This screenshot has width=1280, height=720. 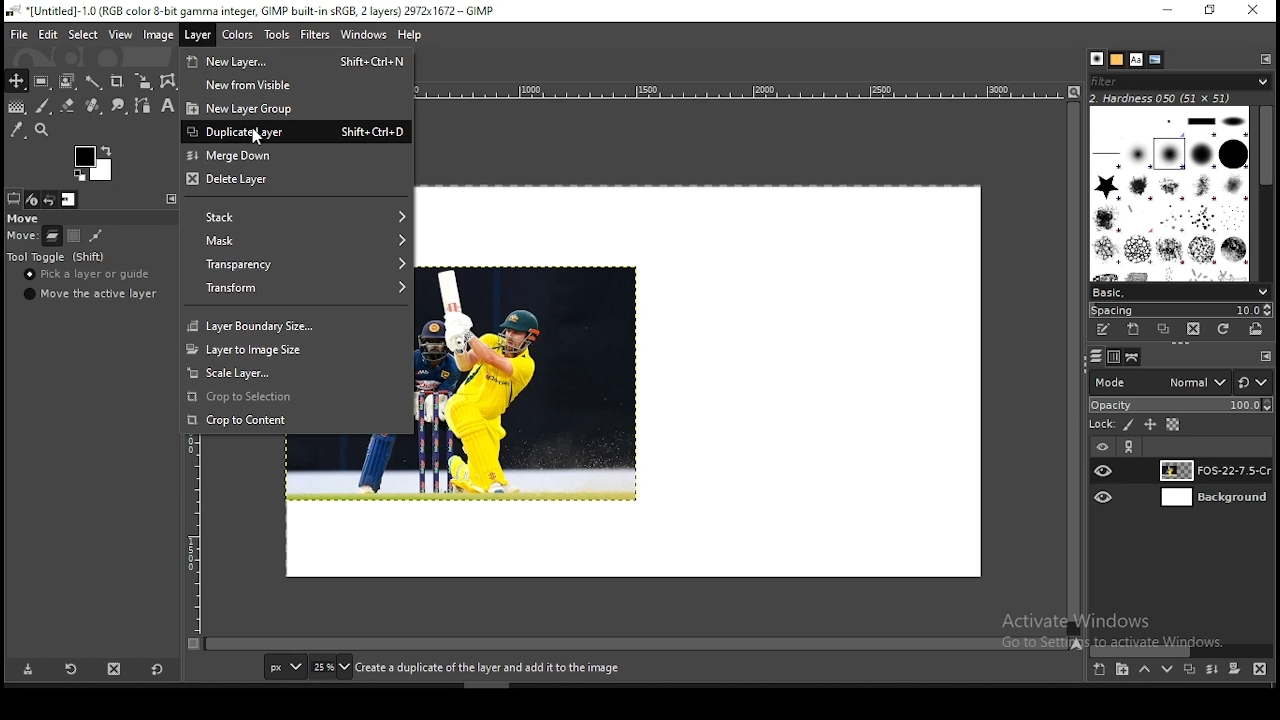 I want to click on tool, so click(x=1266, y=357).